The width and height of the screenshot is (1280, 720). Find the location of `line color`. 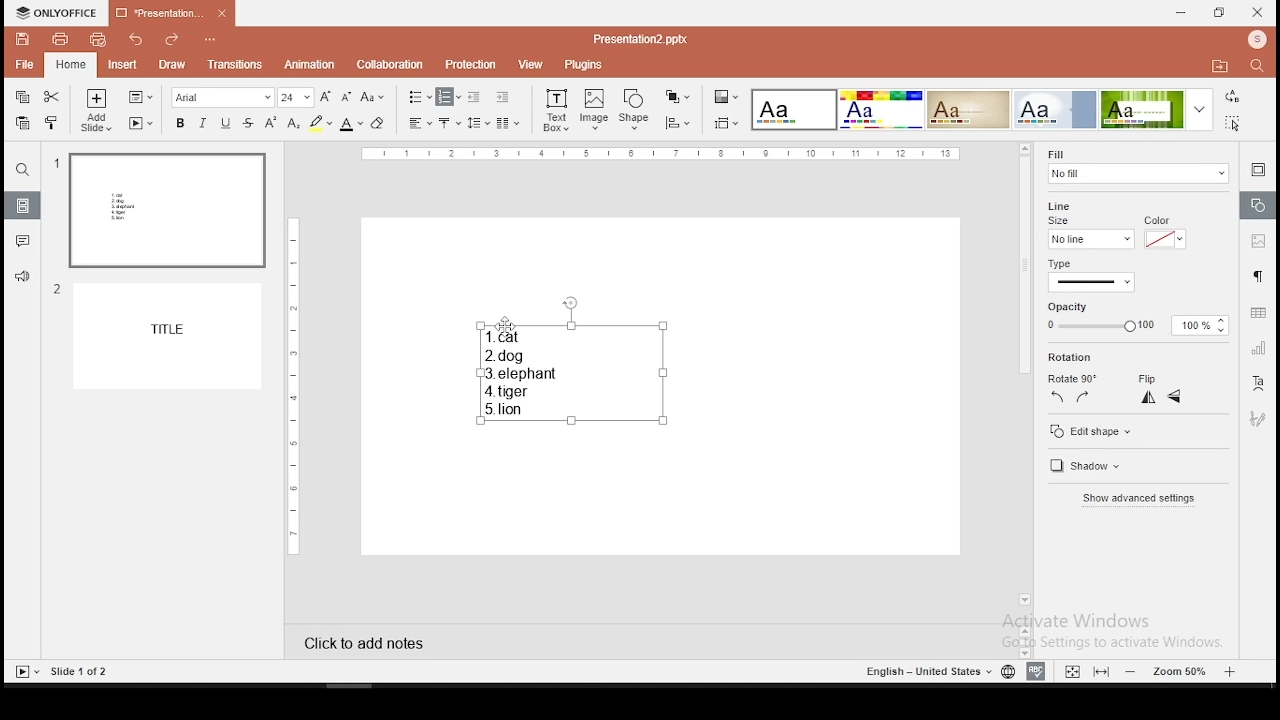

line color is located at coordinates (1164, 233).